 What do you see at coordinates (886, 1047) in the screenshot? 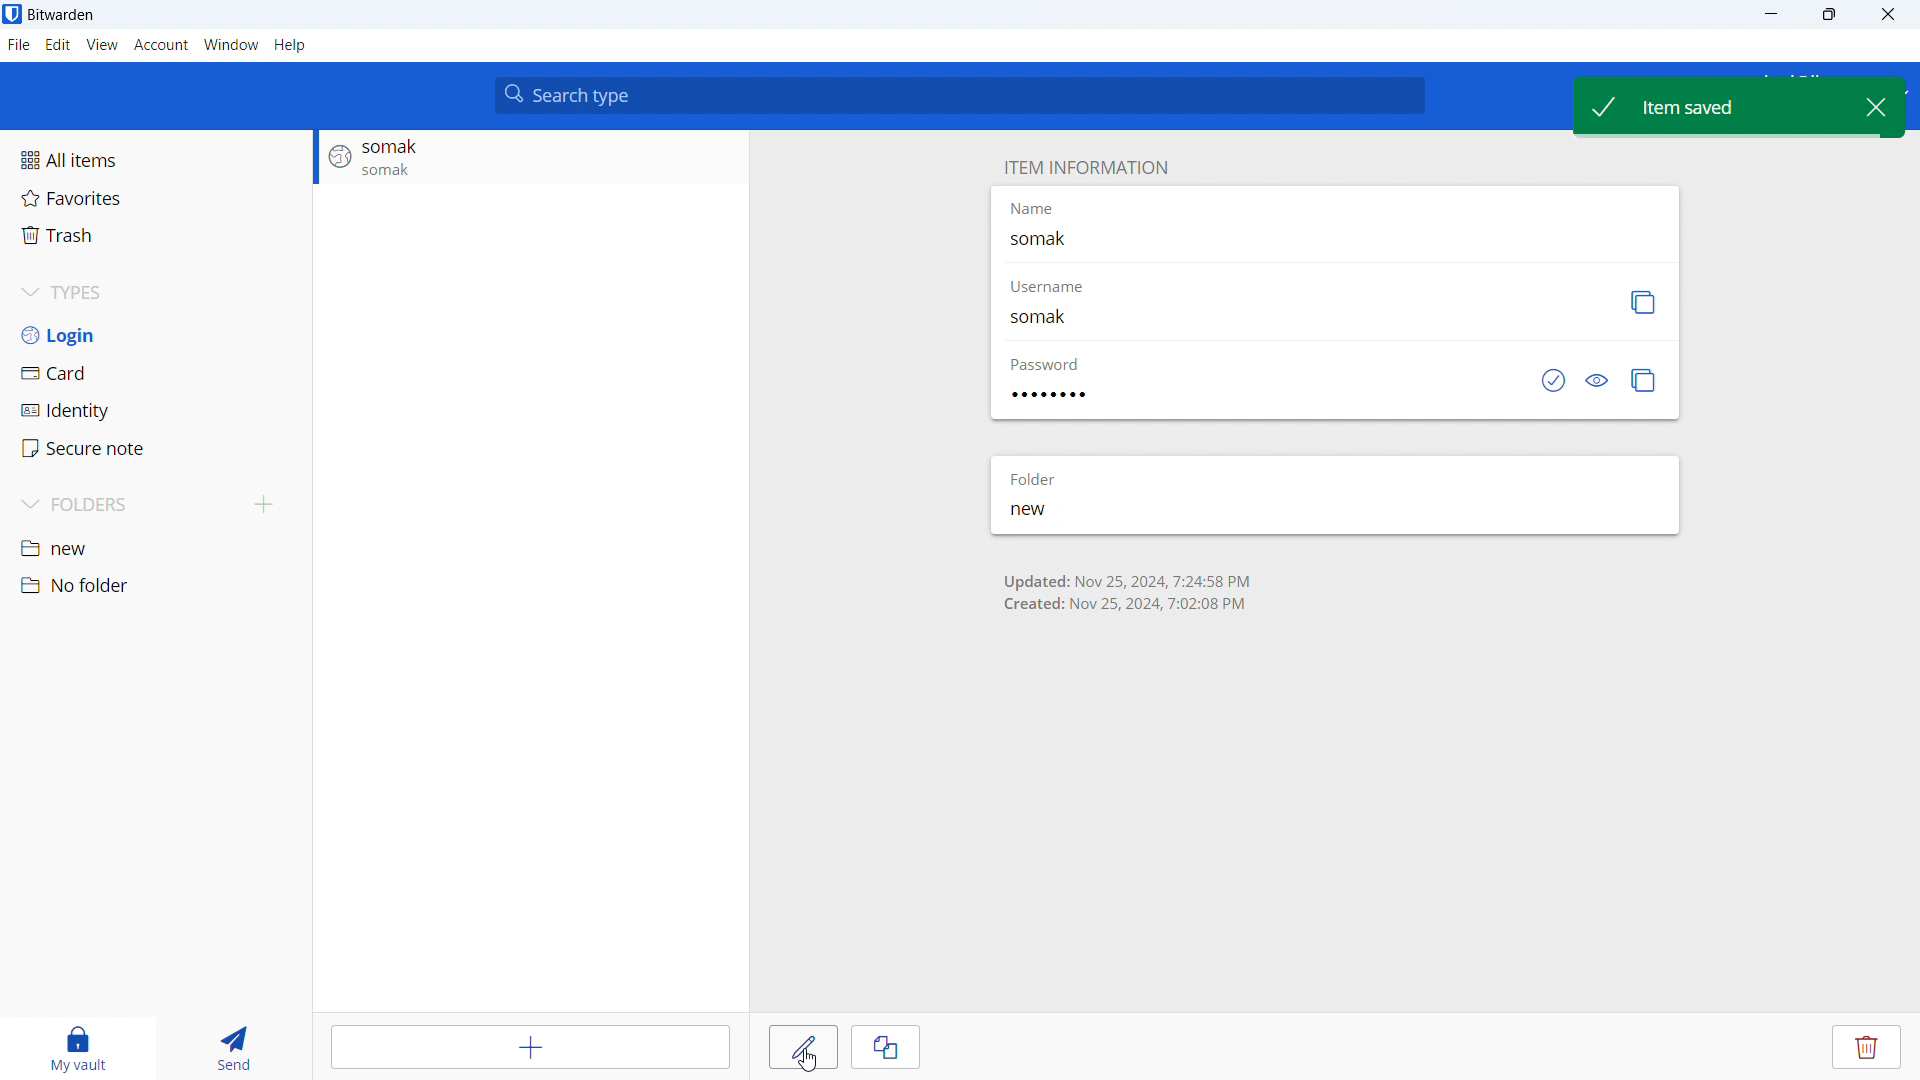
I see `clone` at bounding box center [886, 1047].